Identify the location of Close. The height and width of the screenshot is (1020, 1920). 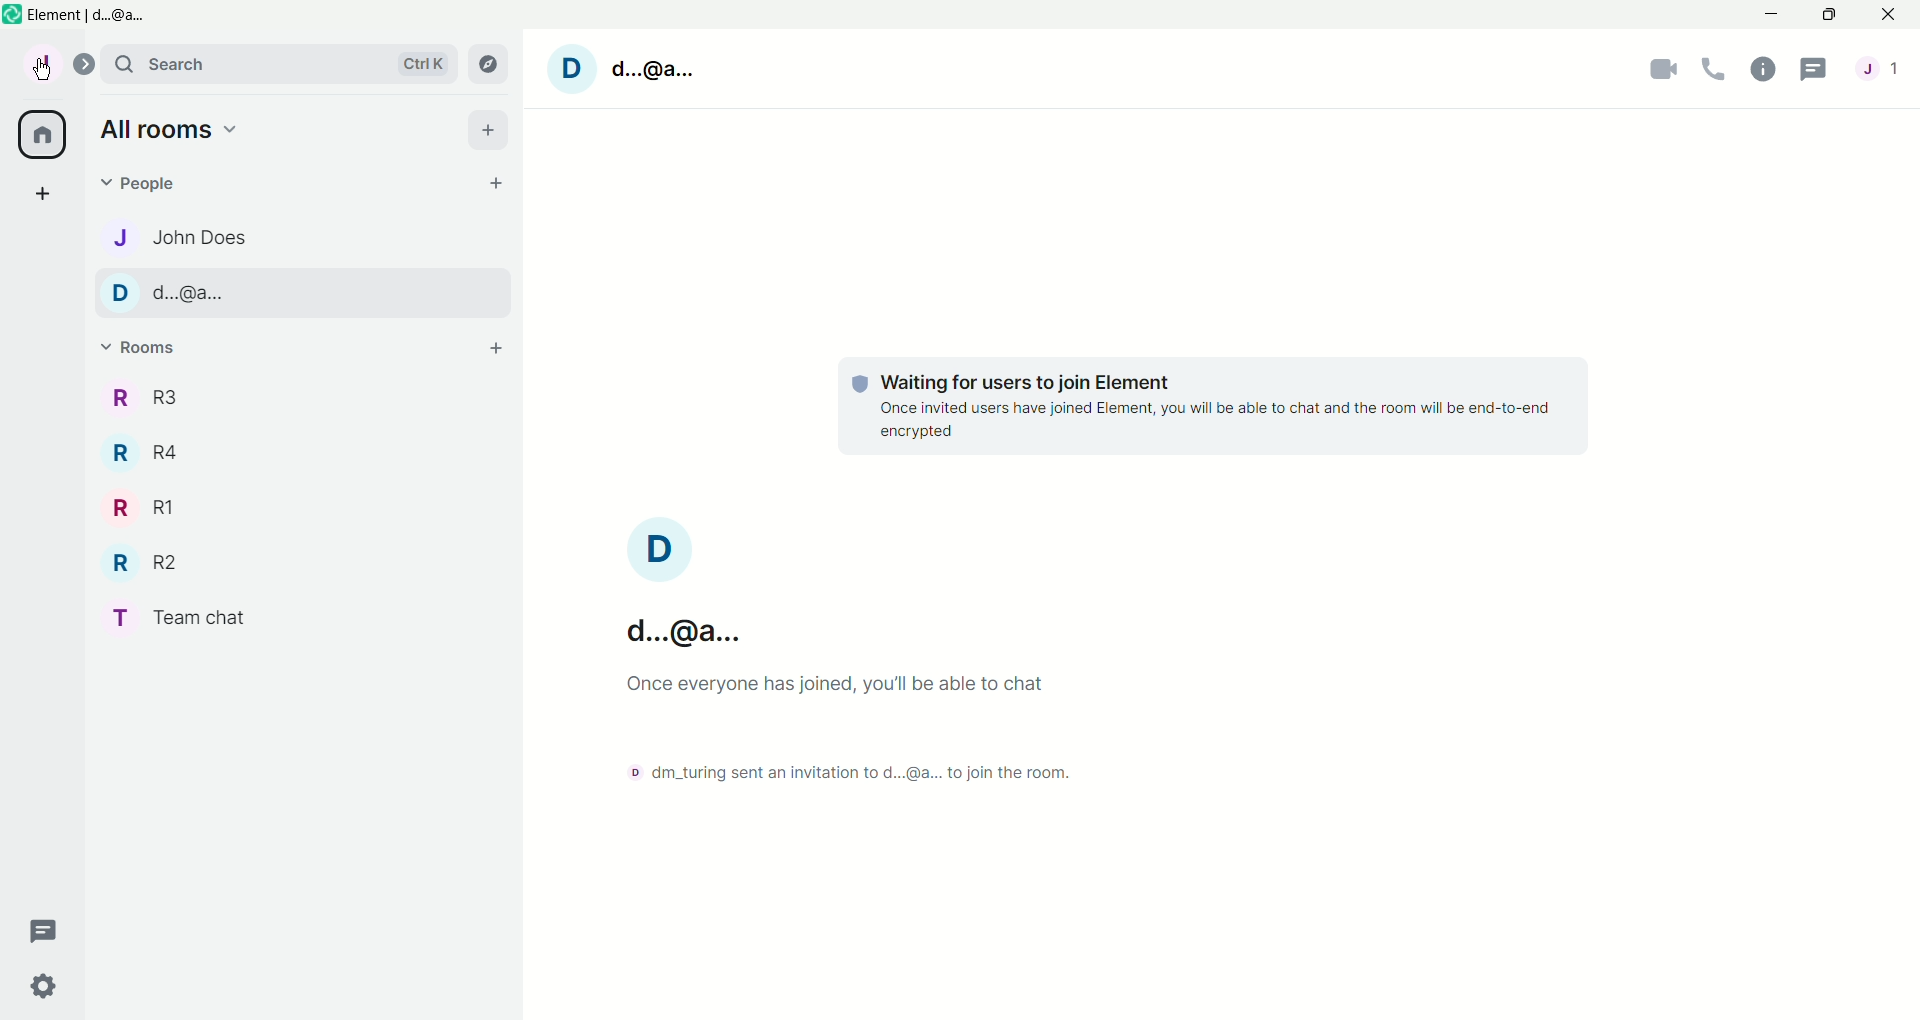
(1891, 14).